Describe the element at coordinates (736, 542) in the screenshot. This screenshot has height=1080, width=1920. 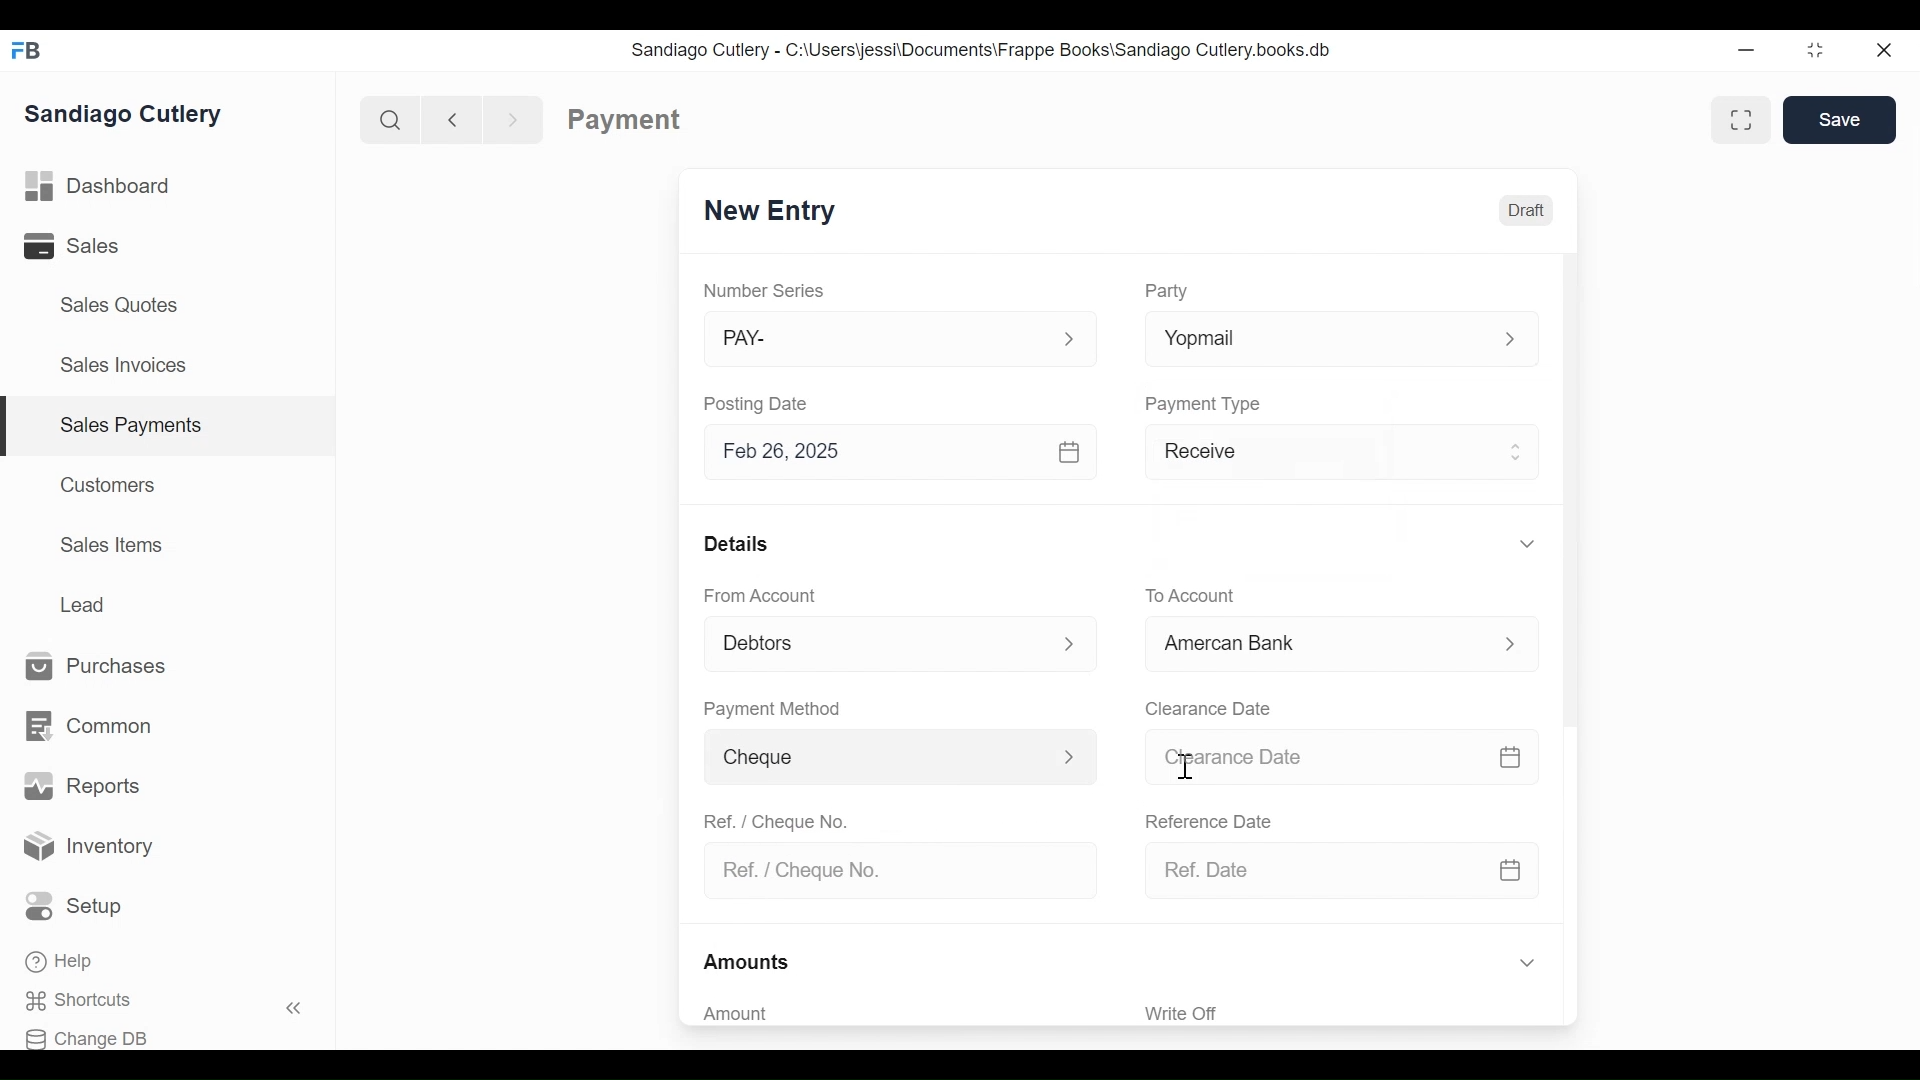
I see `Details` at that location.